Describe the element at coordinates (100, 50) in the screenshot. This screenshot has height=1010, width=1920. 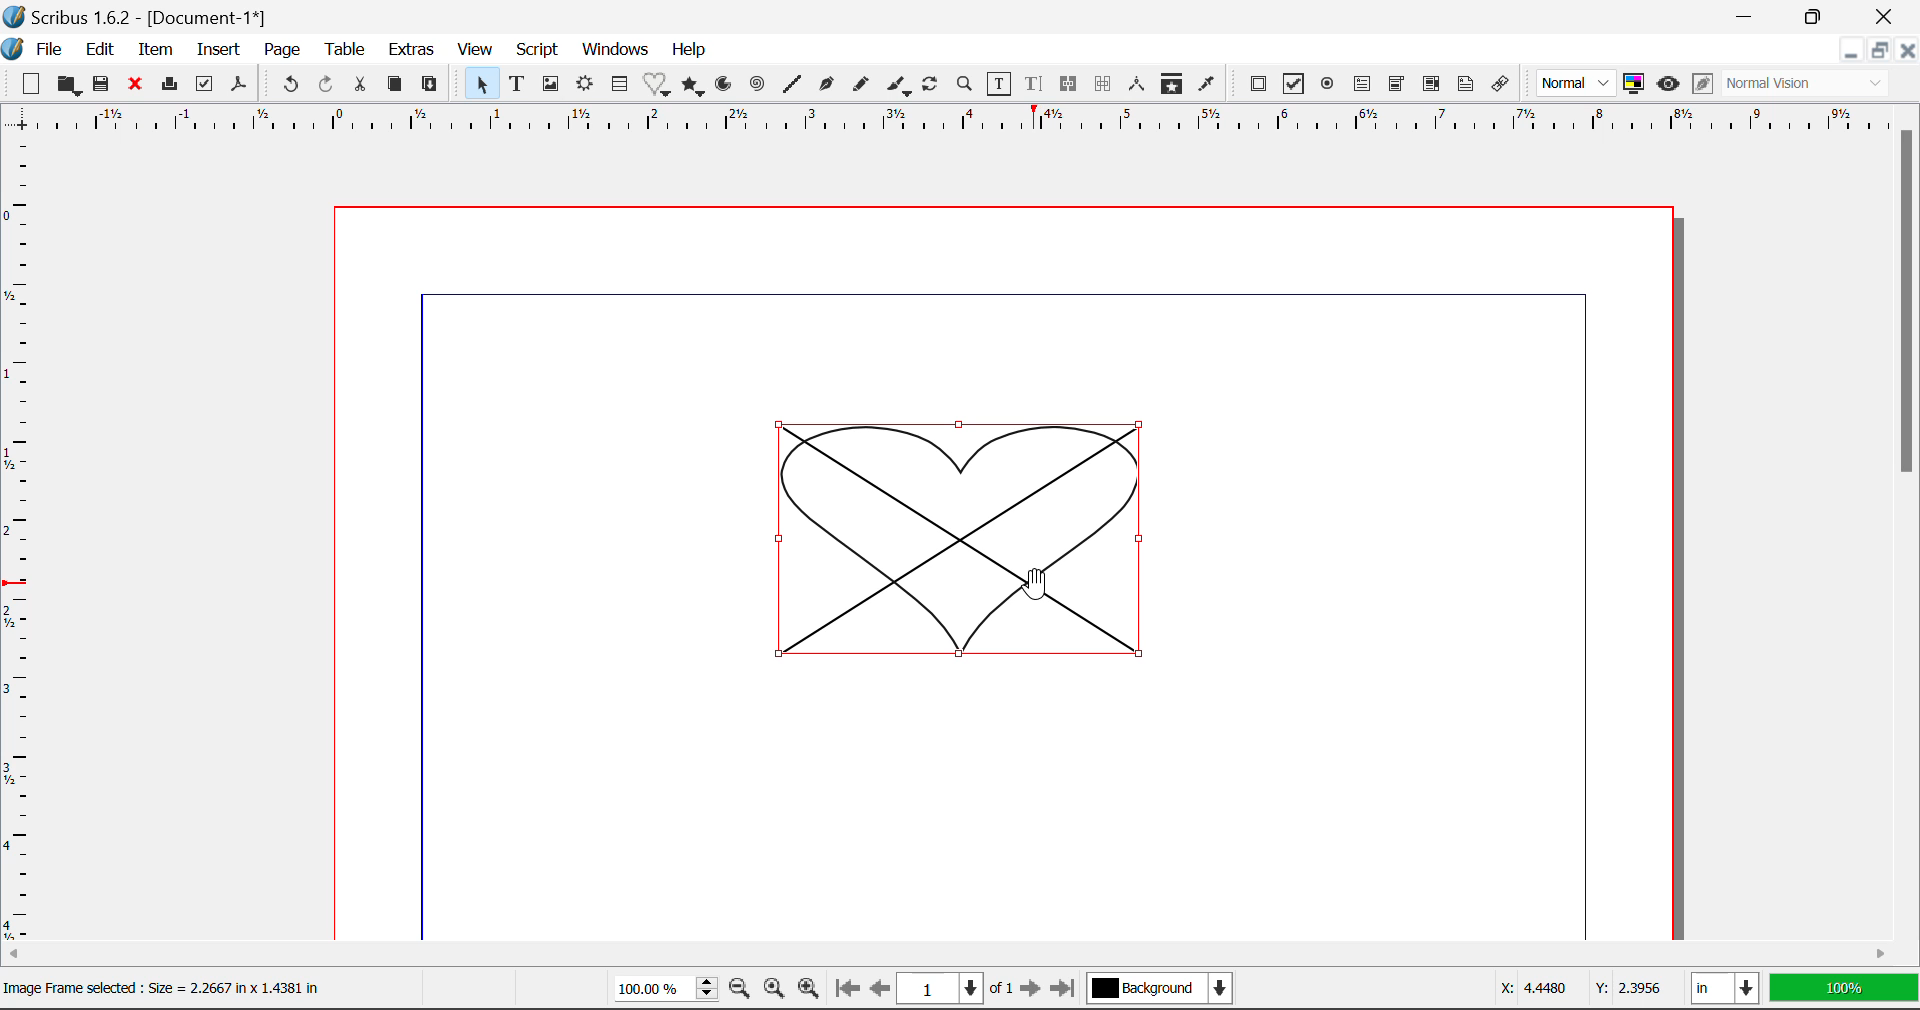
I see `Edit` at that location.